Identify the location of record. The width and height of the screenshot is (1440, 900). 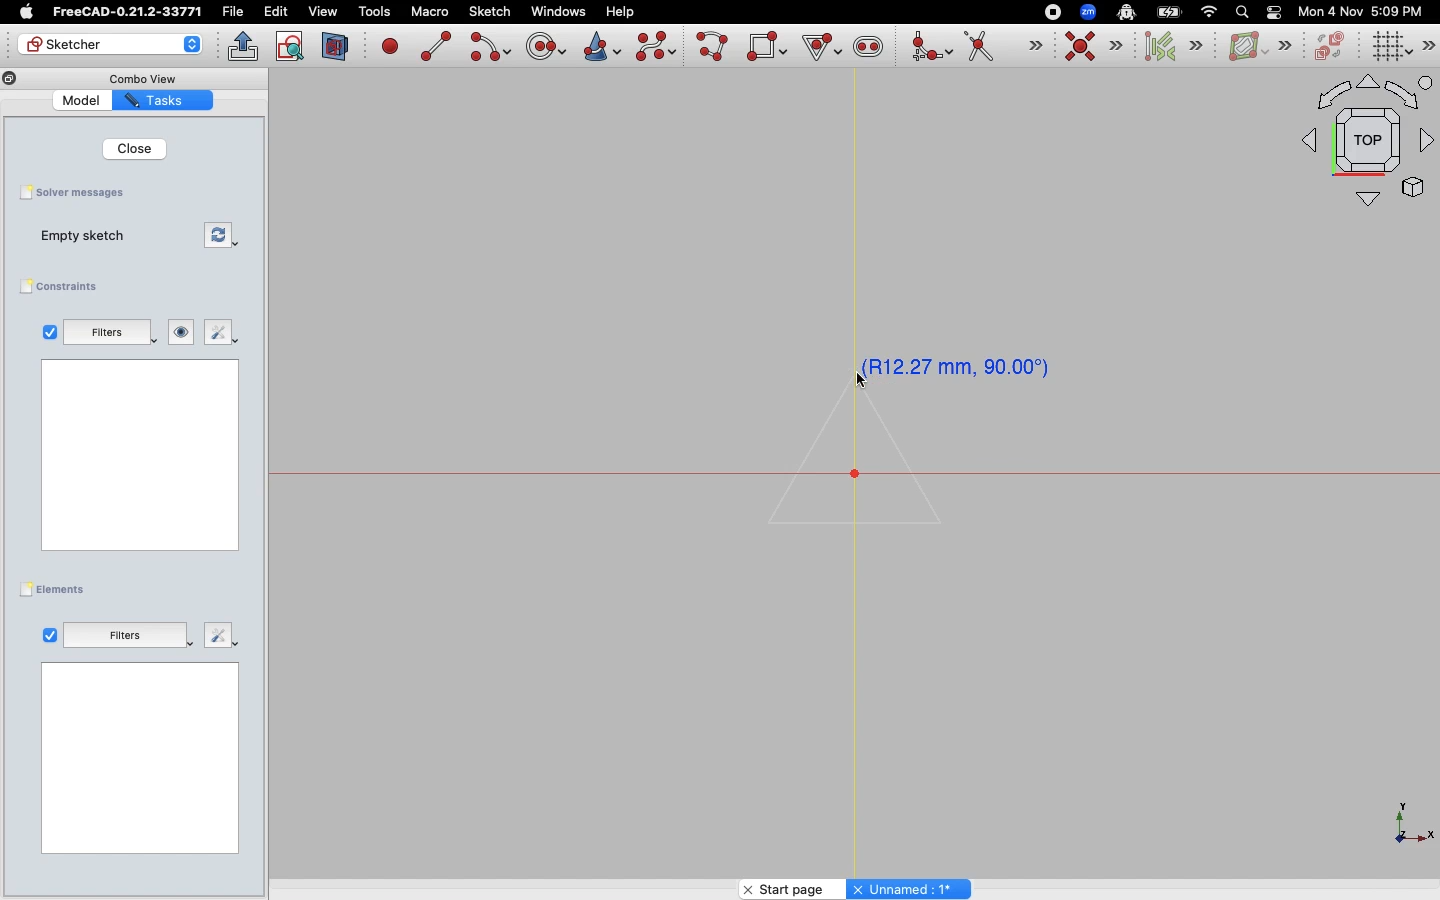
(1048, 11).